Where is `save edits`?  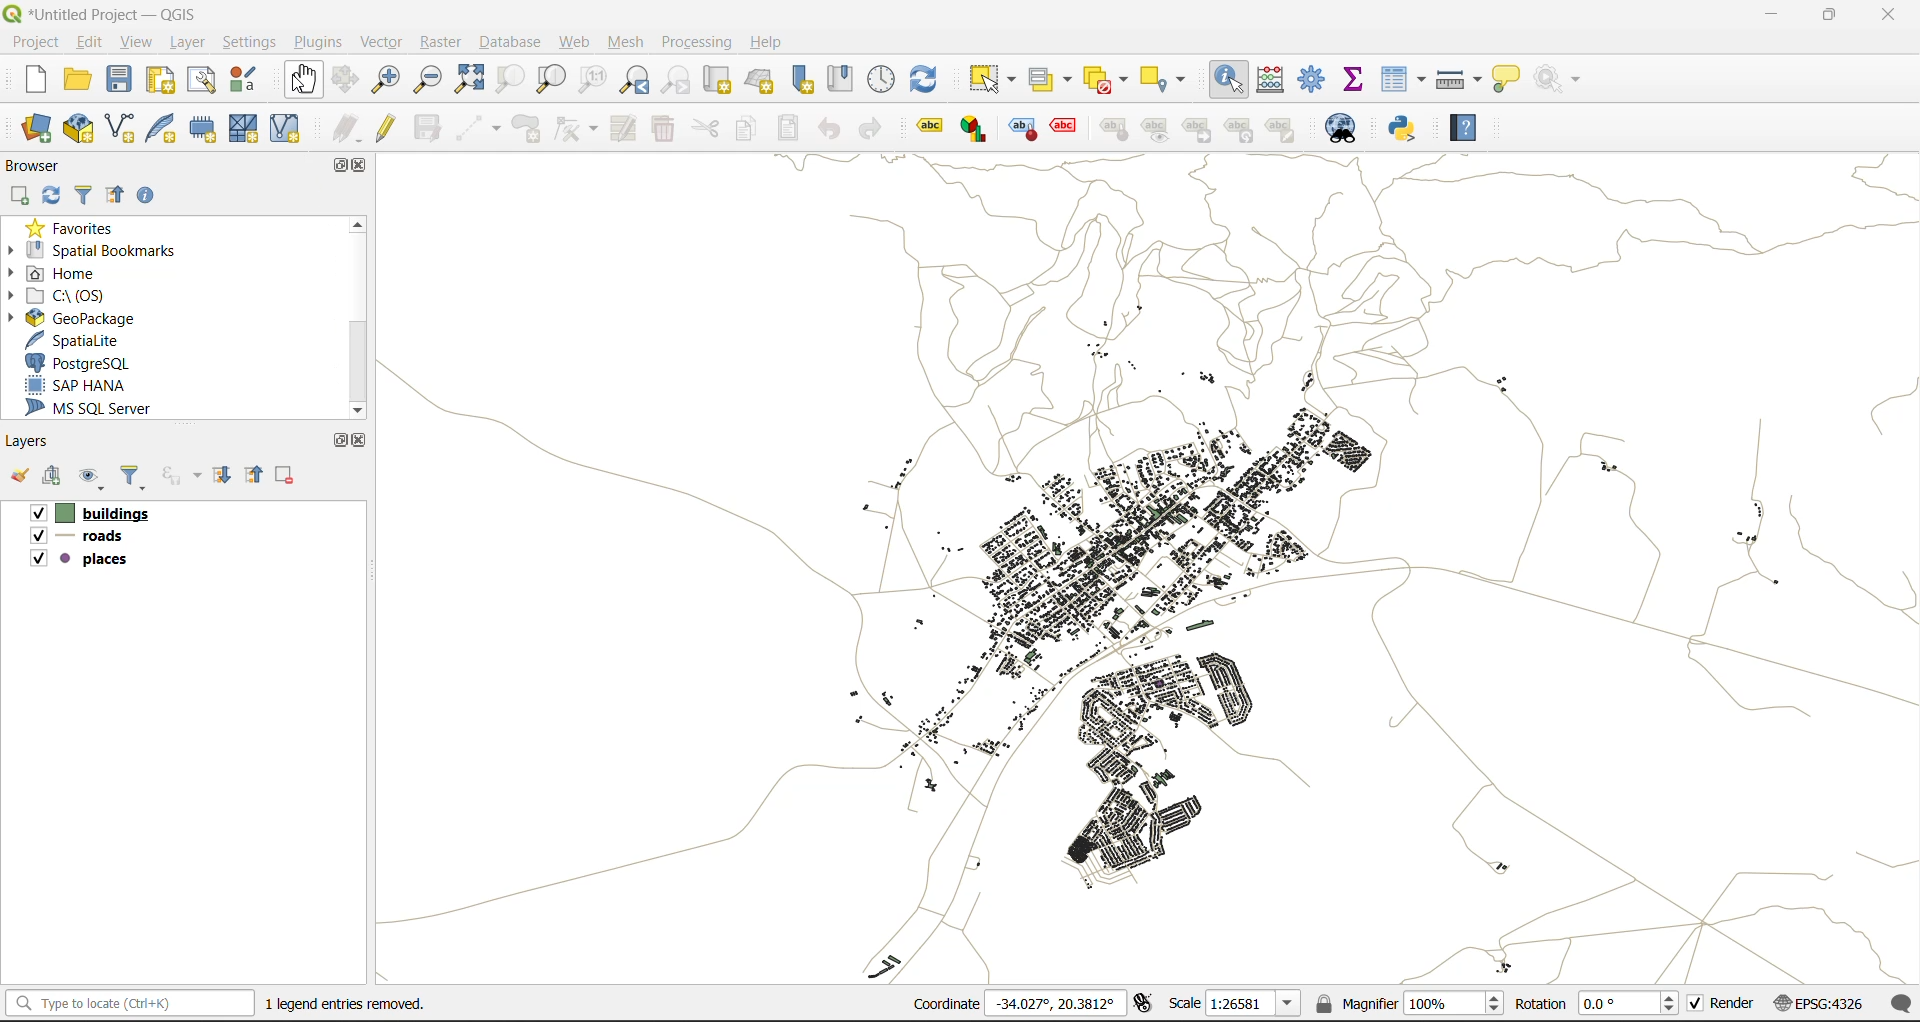 save edits is located at coordinates (427, 128).